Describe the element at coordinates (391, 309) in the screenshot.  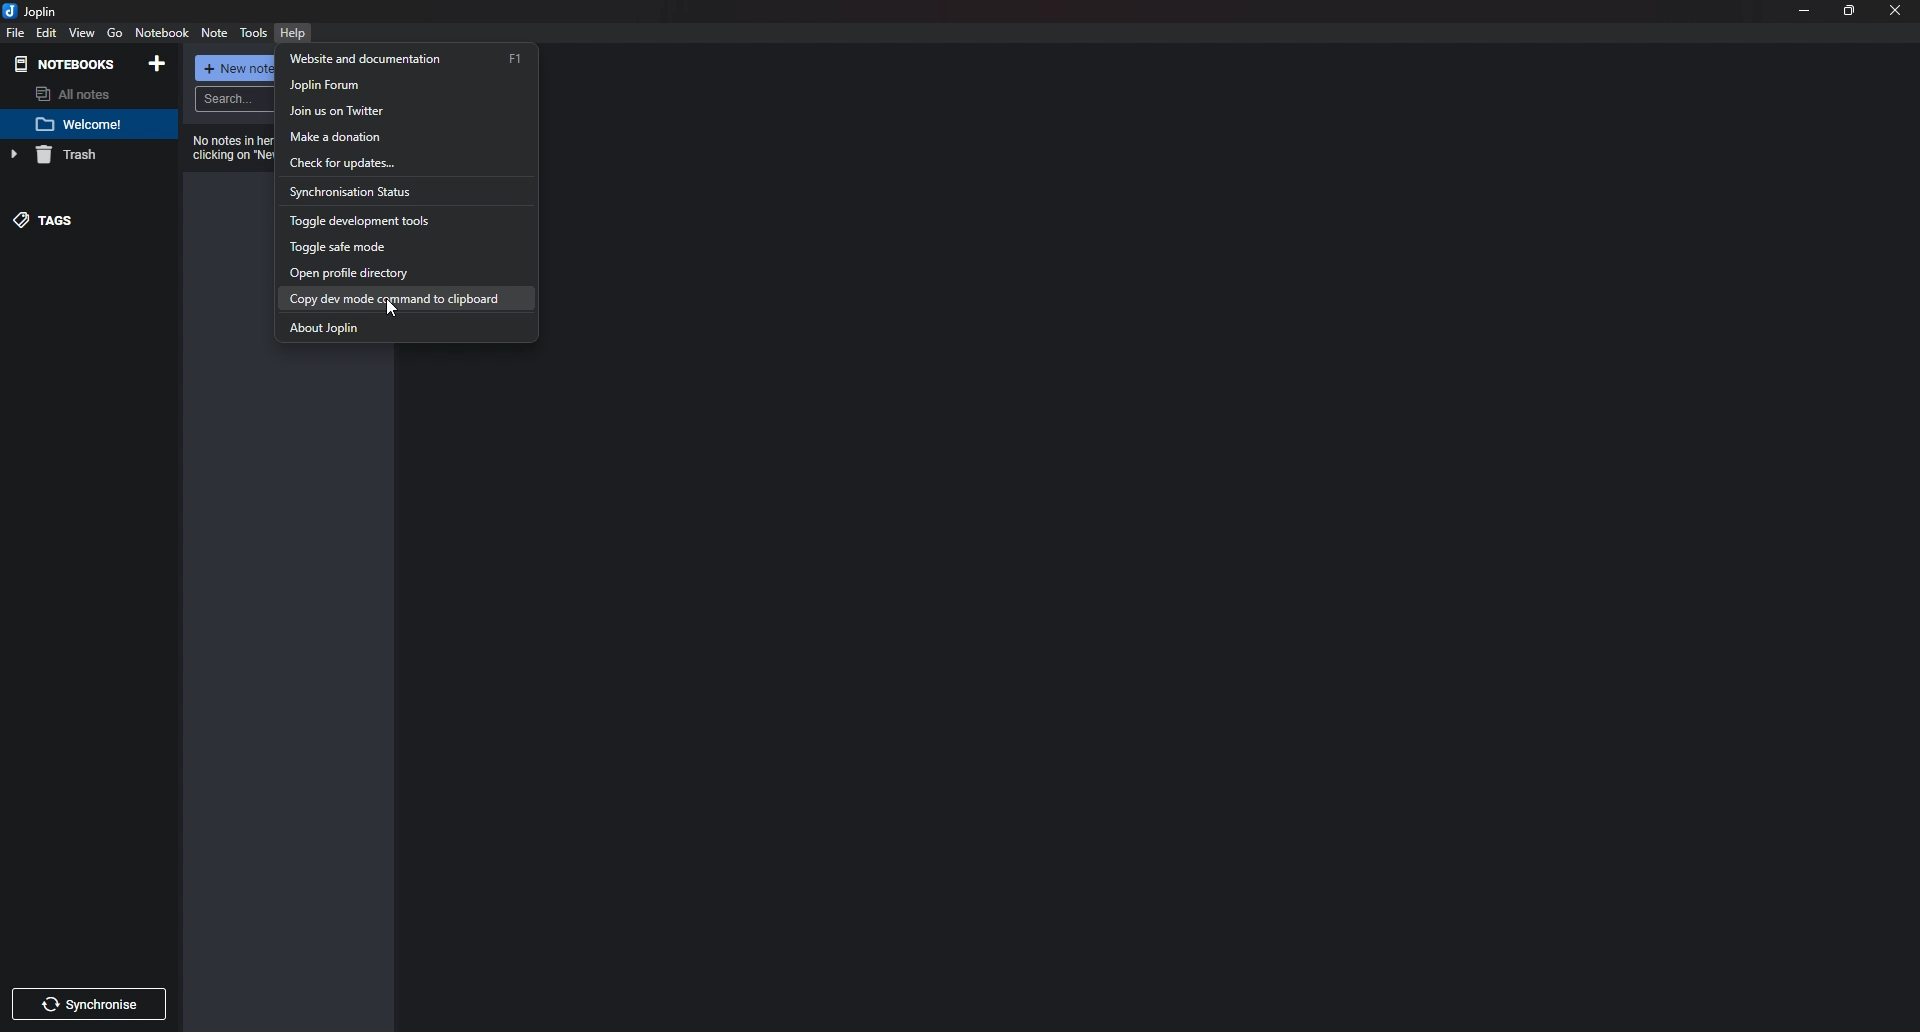
I see `cursor` at that location.